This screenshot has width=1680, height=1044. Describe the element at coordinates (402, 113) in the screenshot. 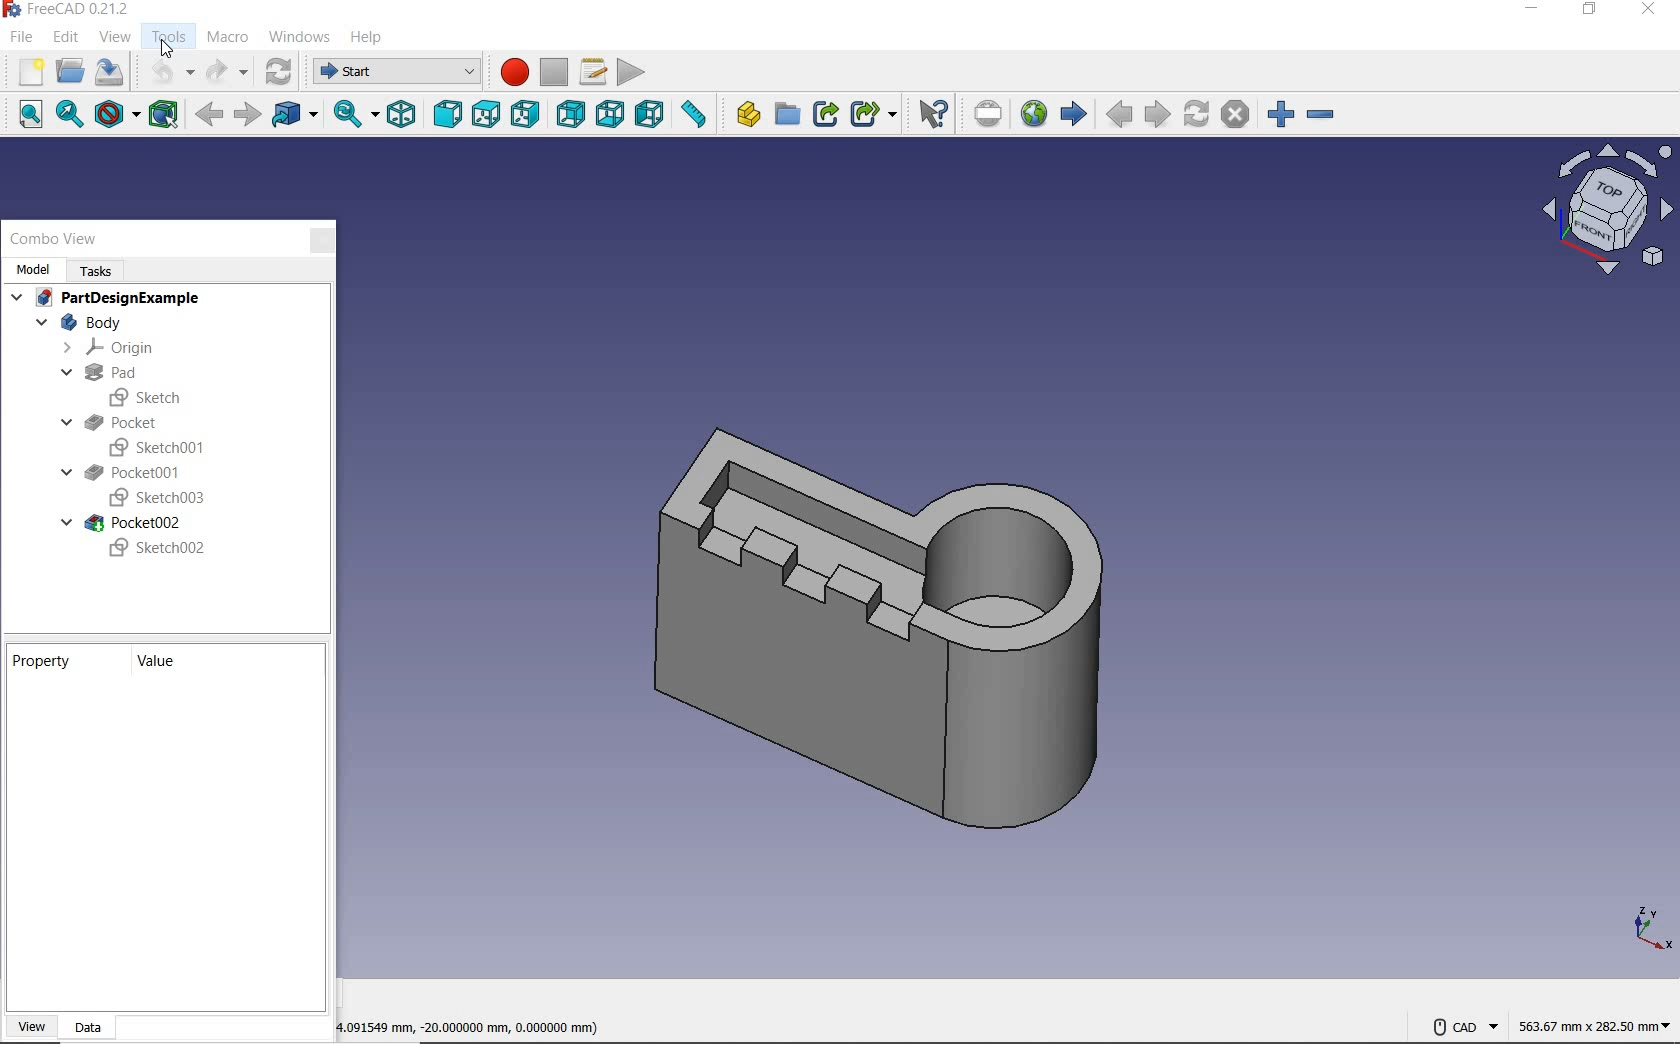

I see `Isometric` at that location.